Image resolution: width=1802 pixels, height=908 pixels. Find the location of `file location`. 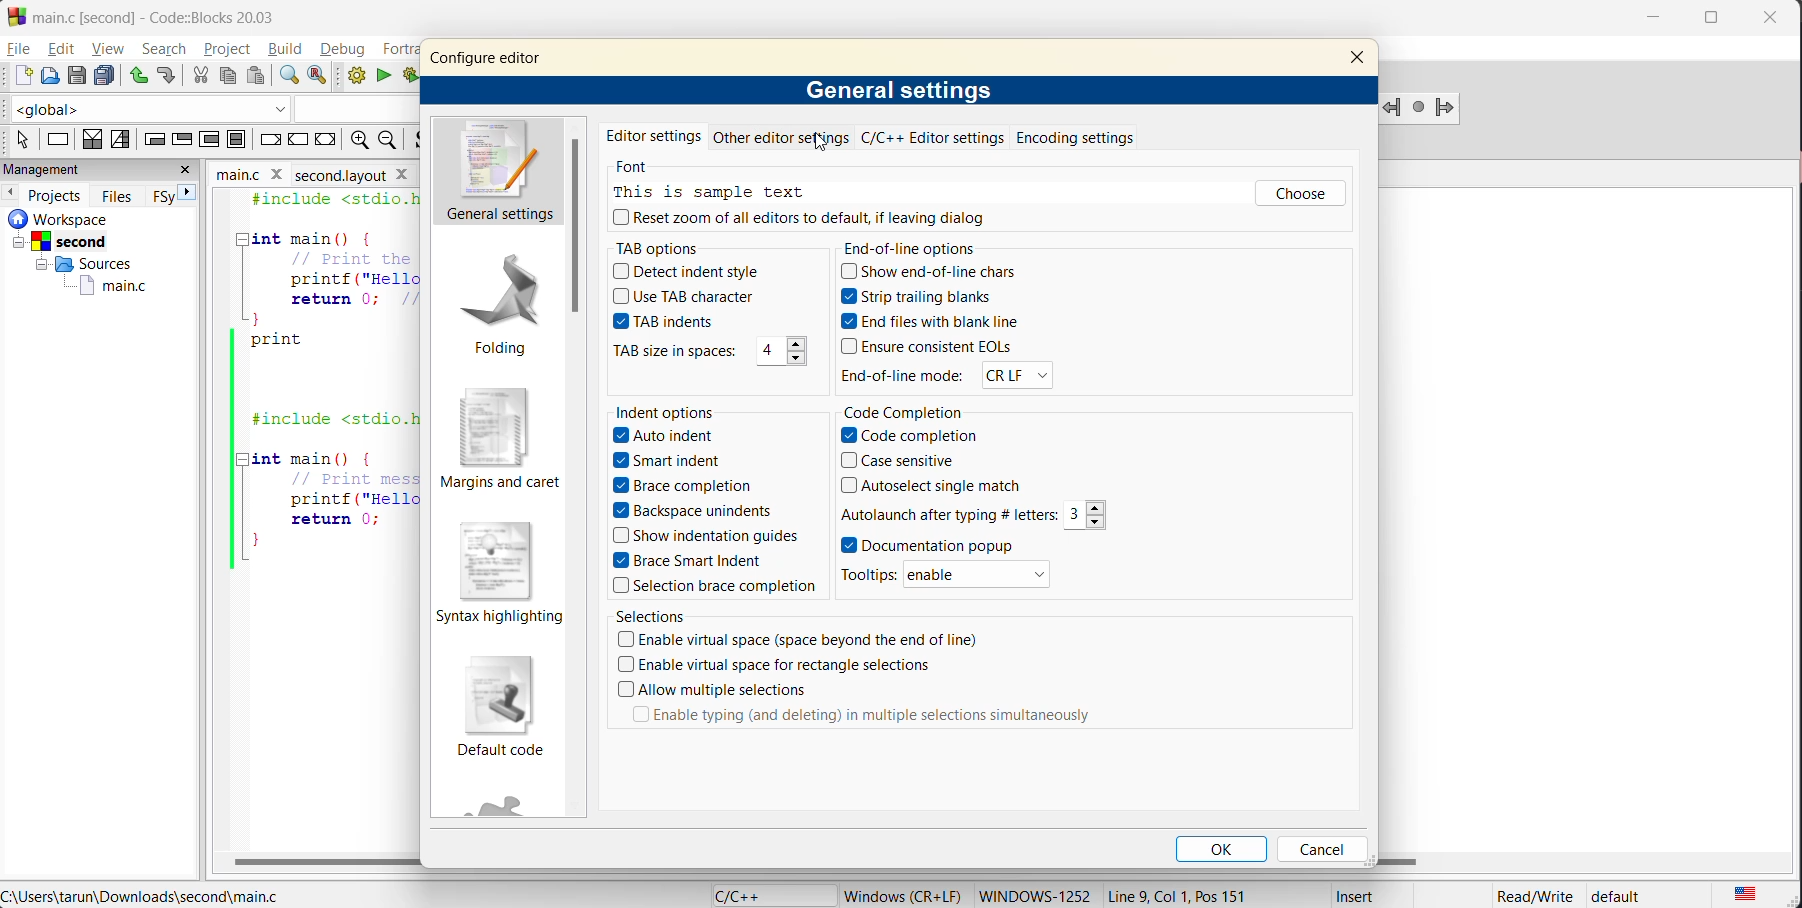

file location is located at coordinates (142, 896).